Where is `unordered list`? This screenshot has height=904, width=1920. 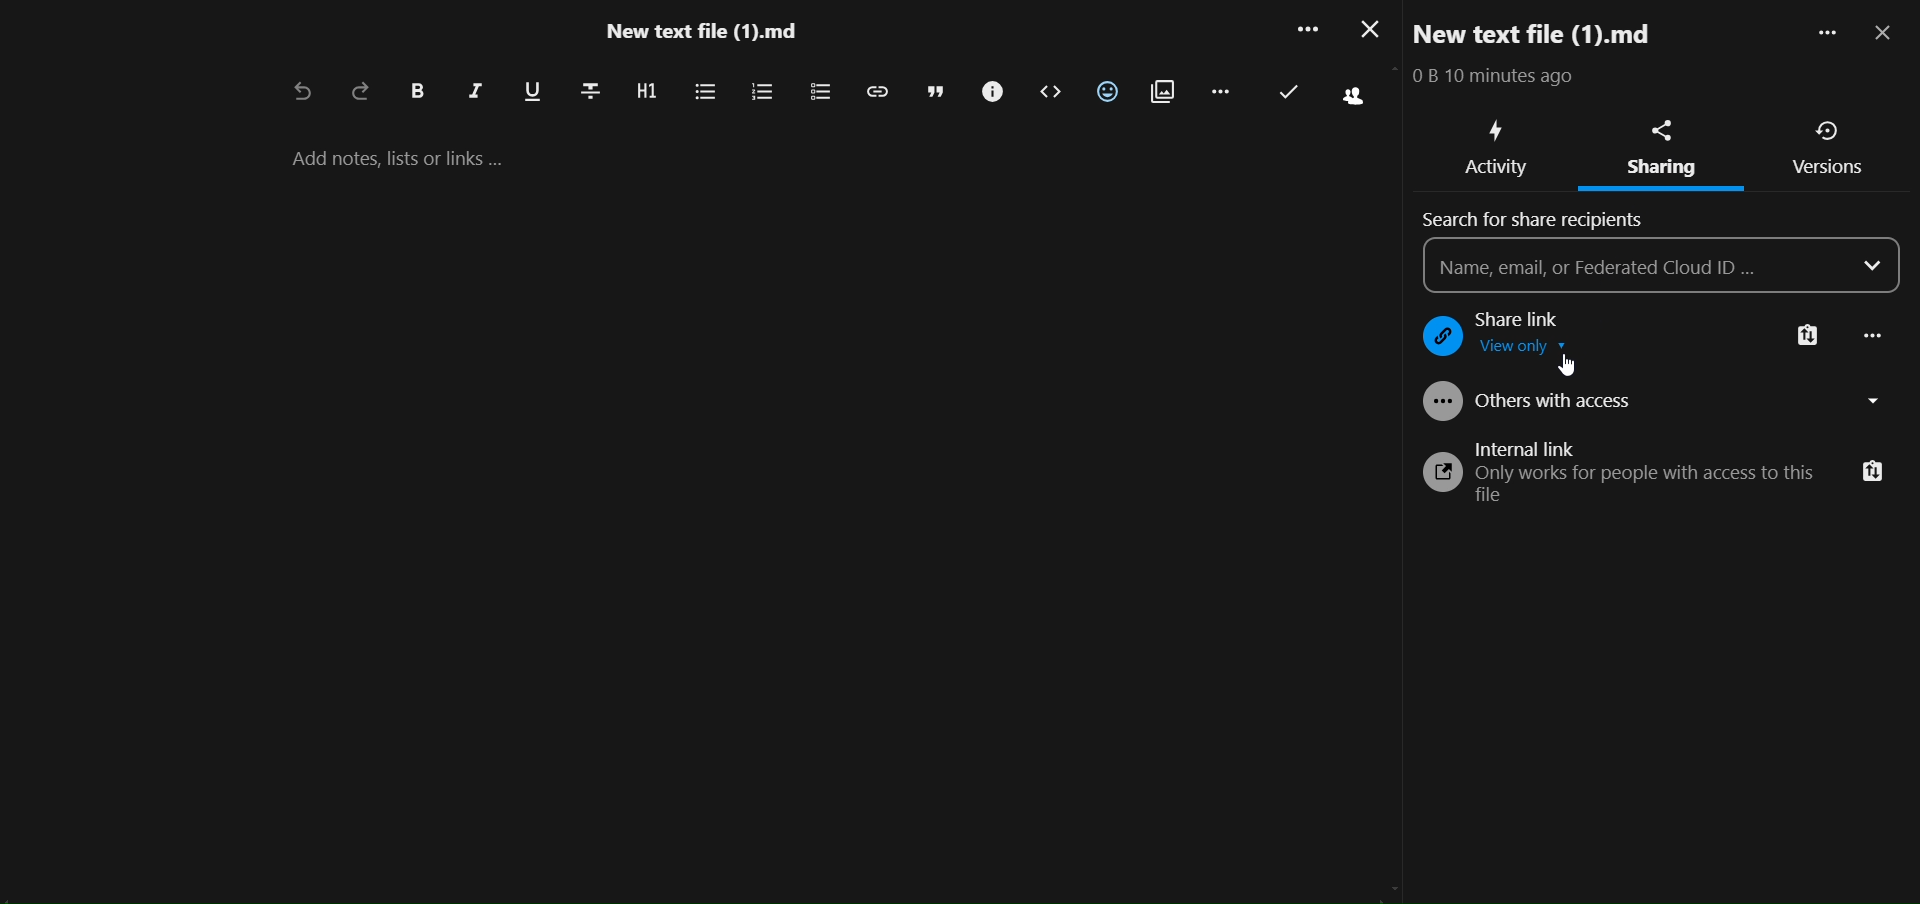 unordered list is located at coordinates (703, 92).